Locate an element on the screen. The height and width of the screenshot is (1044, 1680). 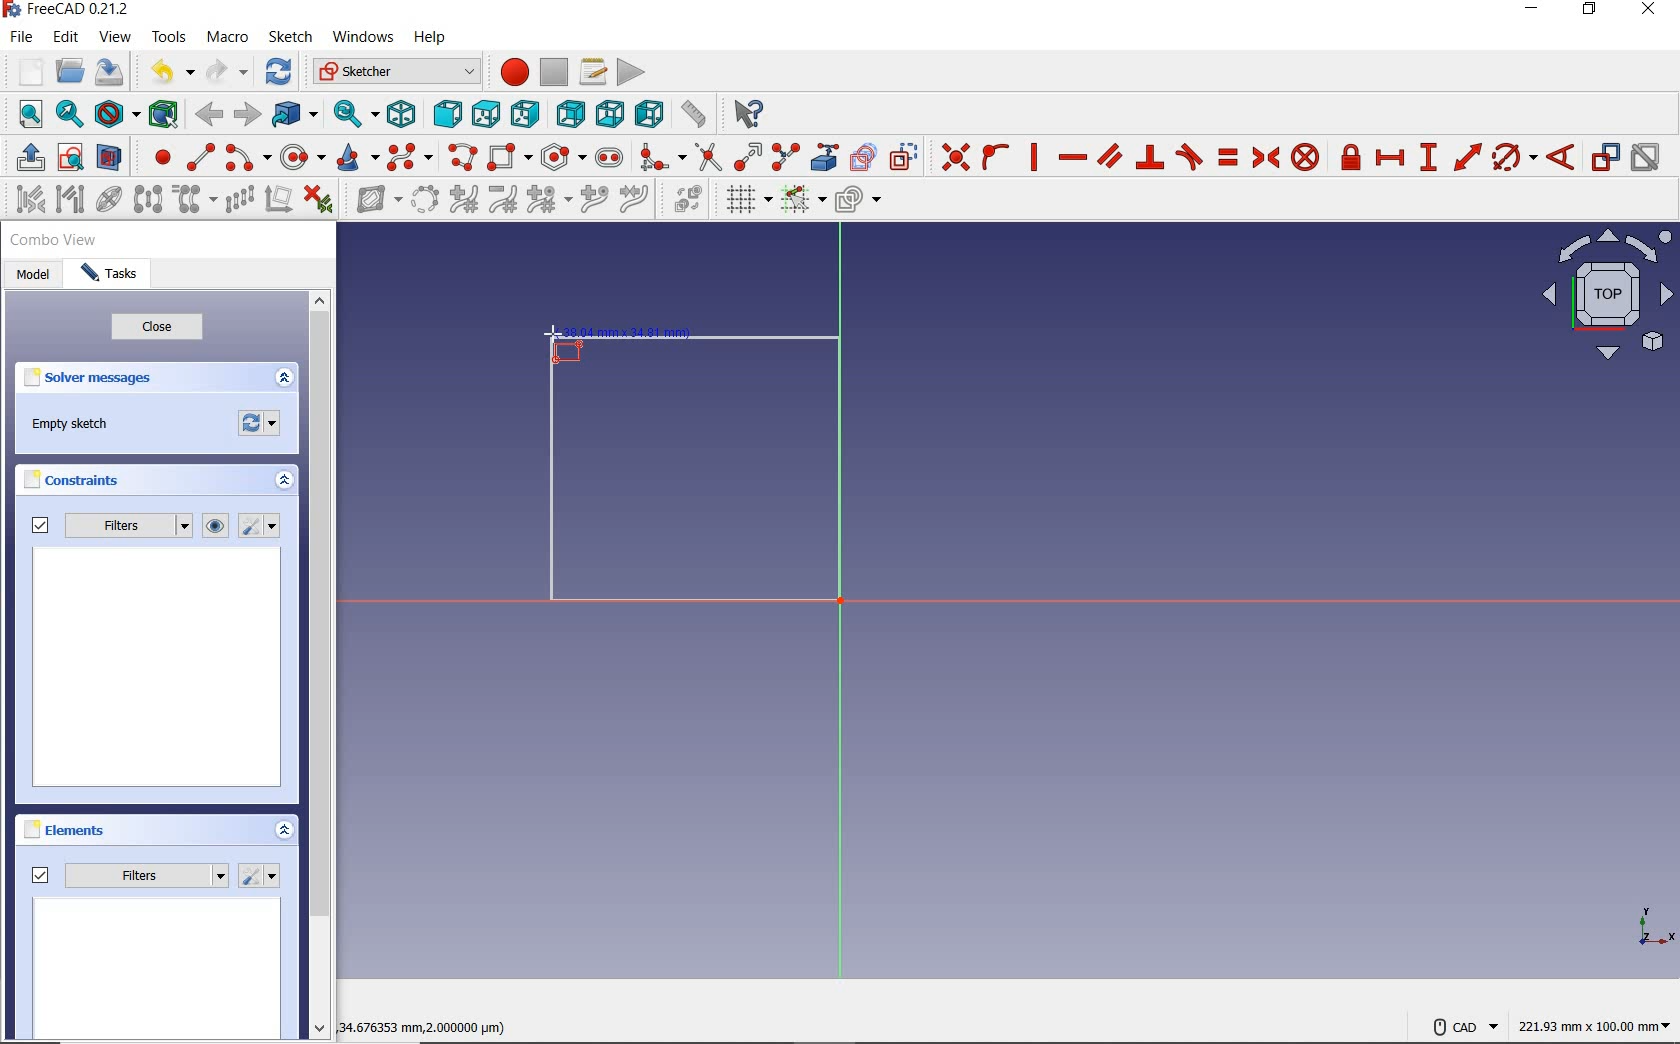
switch virtual space is located at coordinates (690, 202).